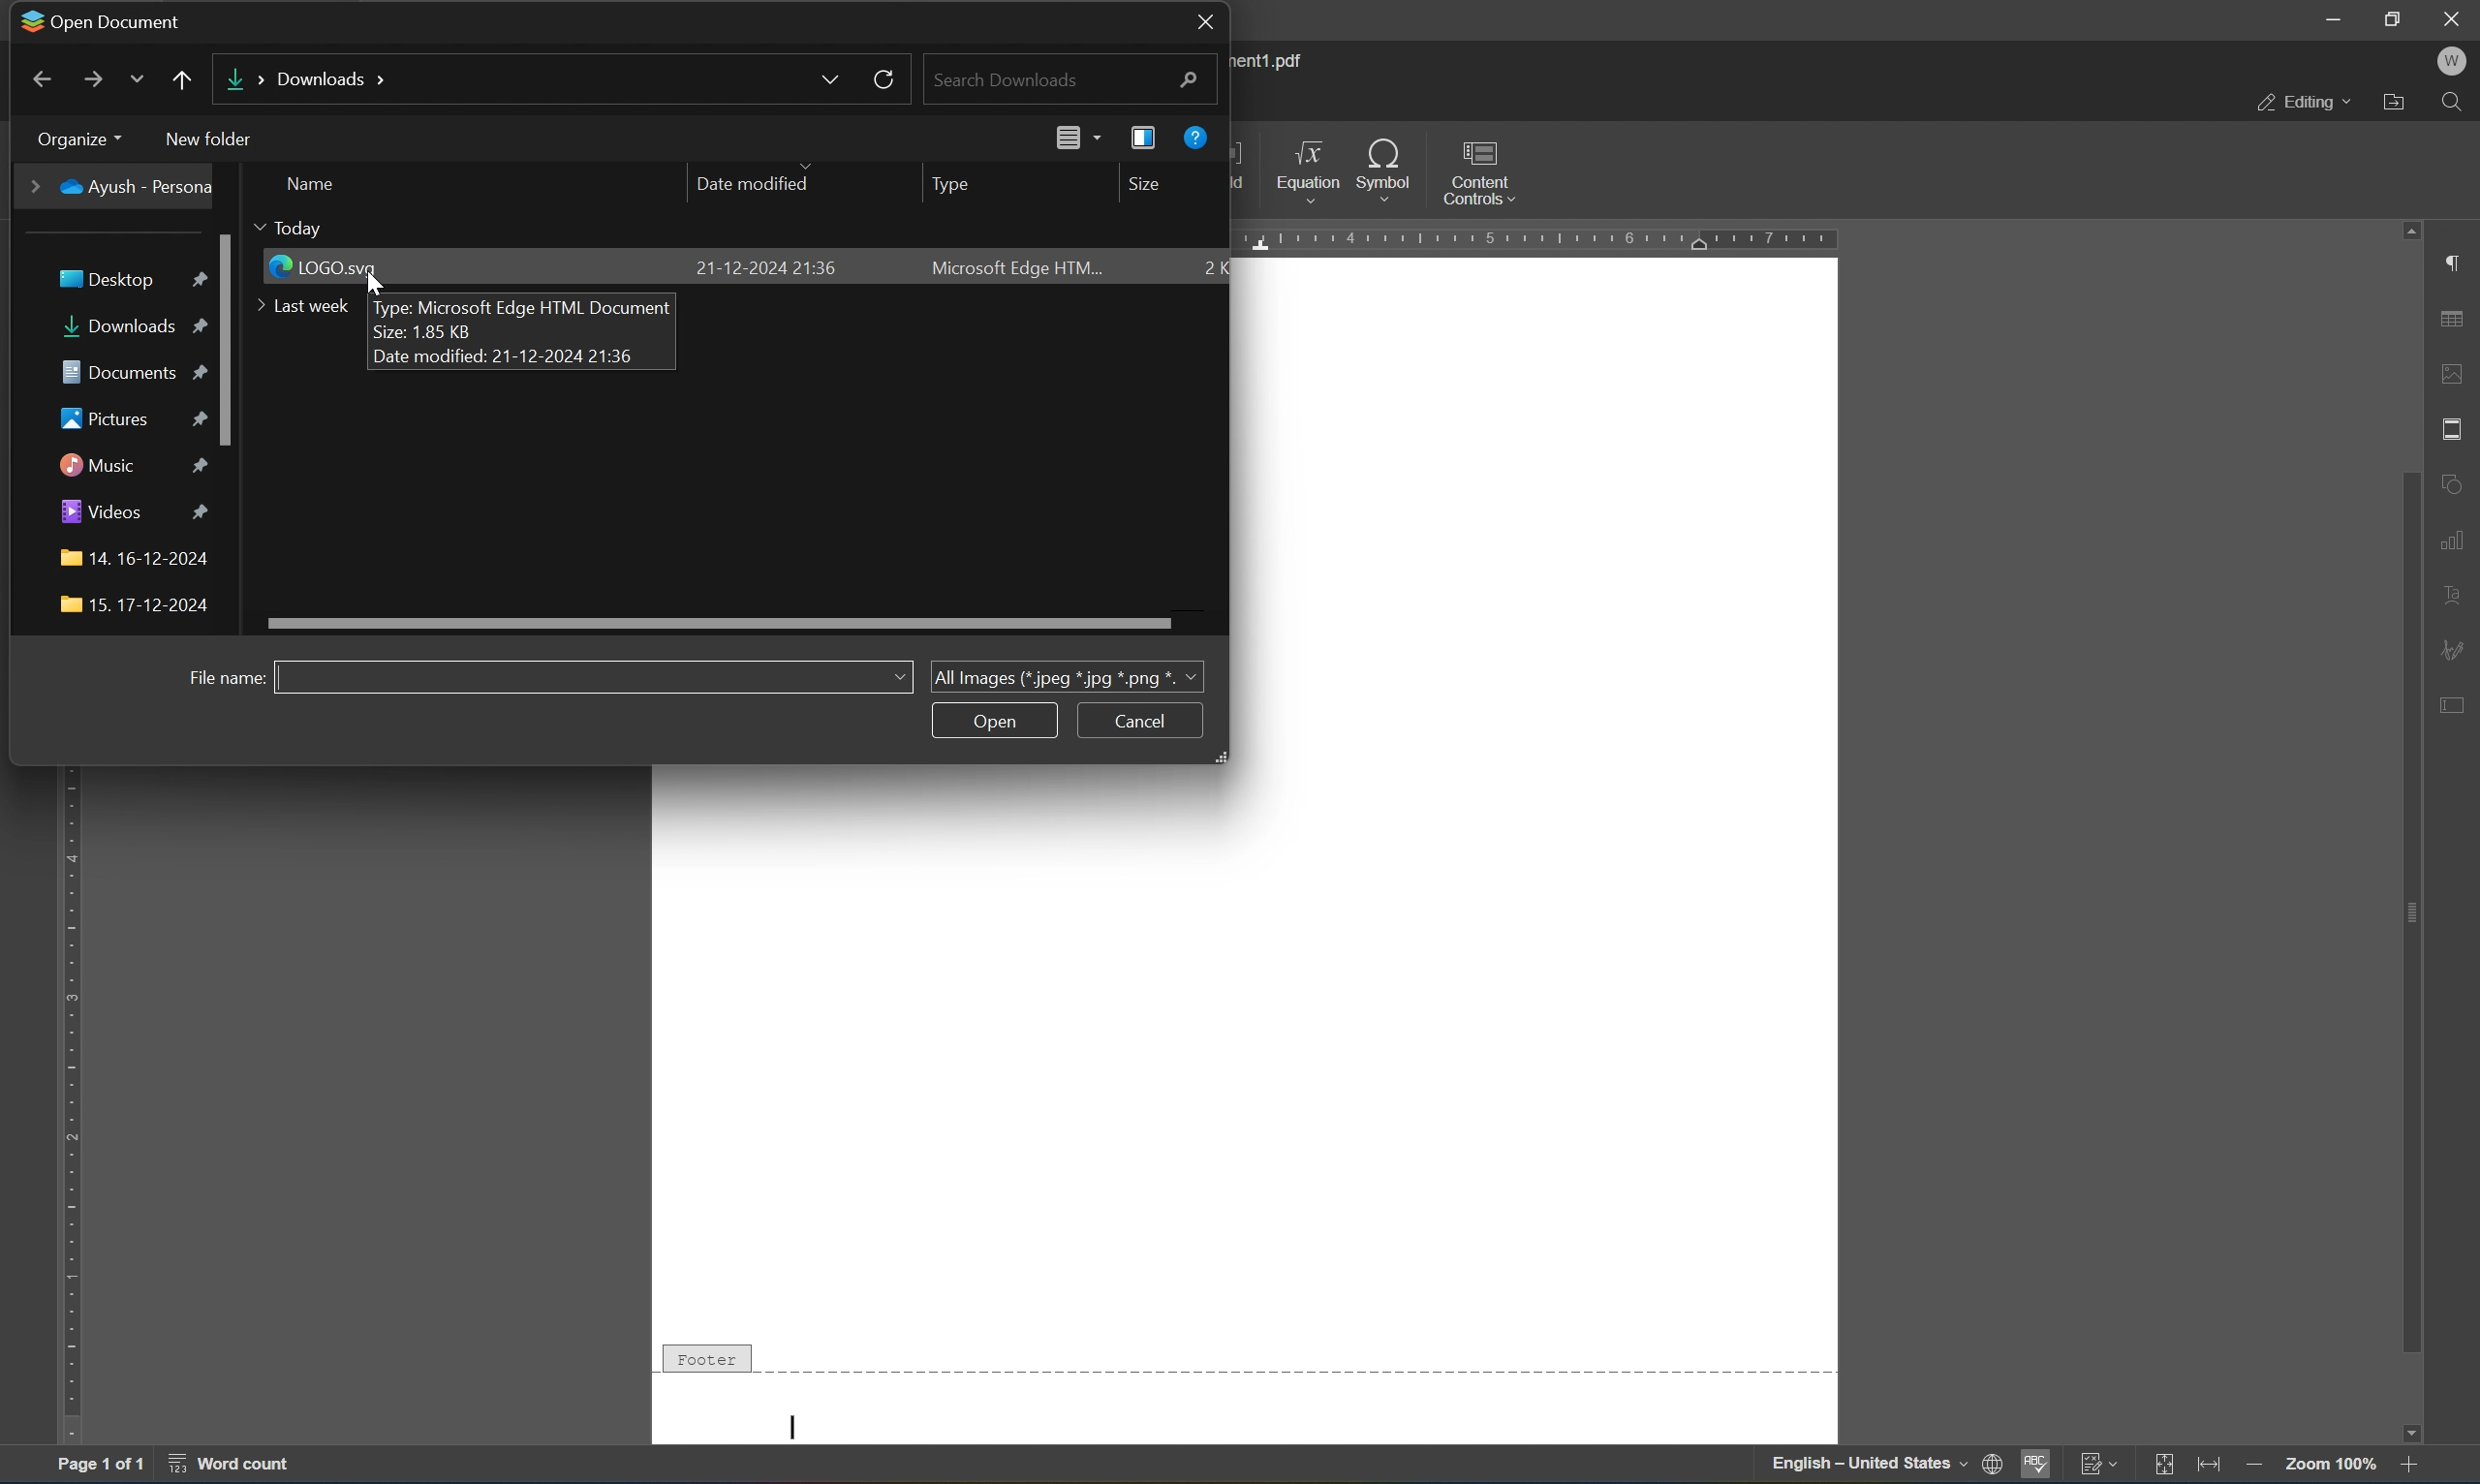 Image resolution: width=2480 pixels, height=1484 pixels. What do you see at coordinates (240, 1464) in the screenshot?
I see `word count` at bounding box center [240, 1464].